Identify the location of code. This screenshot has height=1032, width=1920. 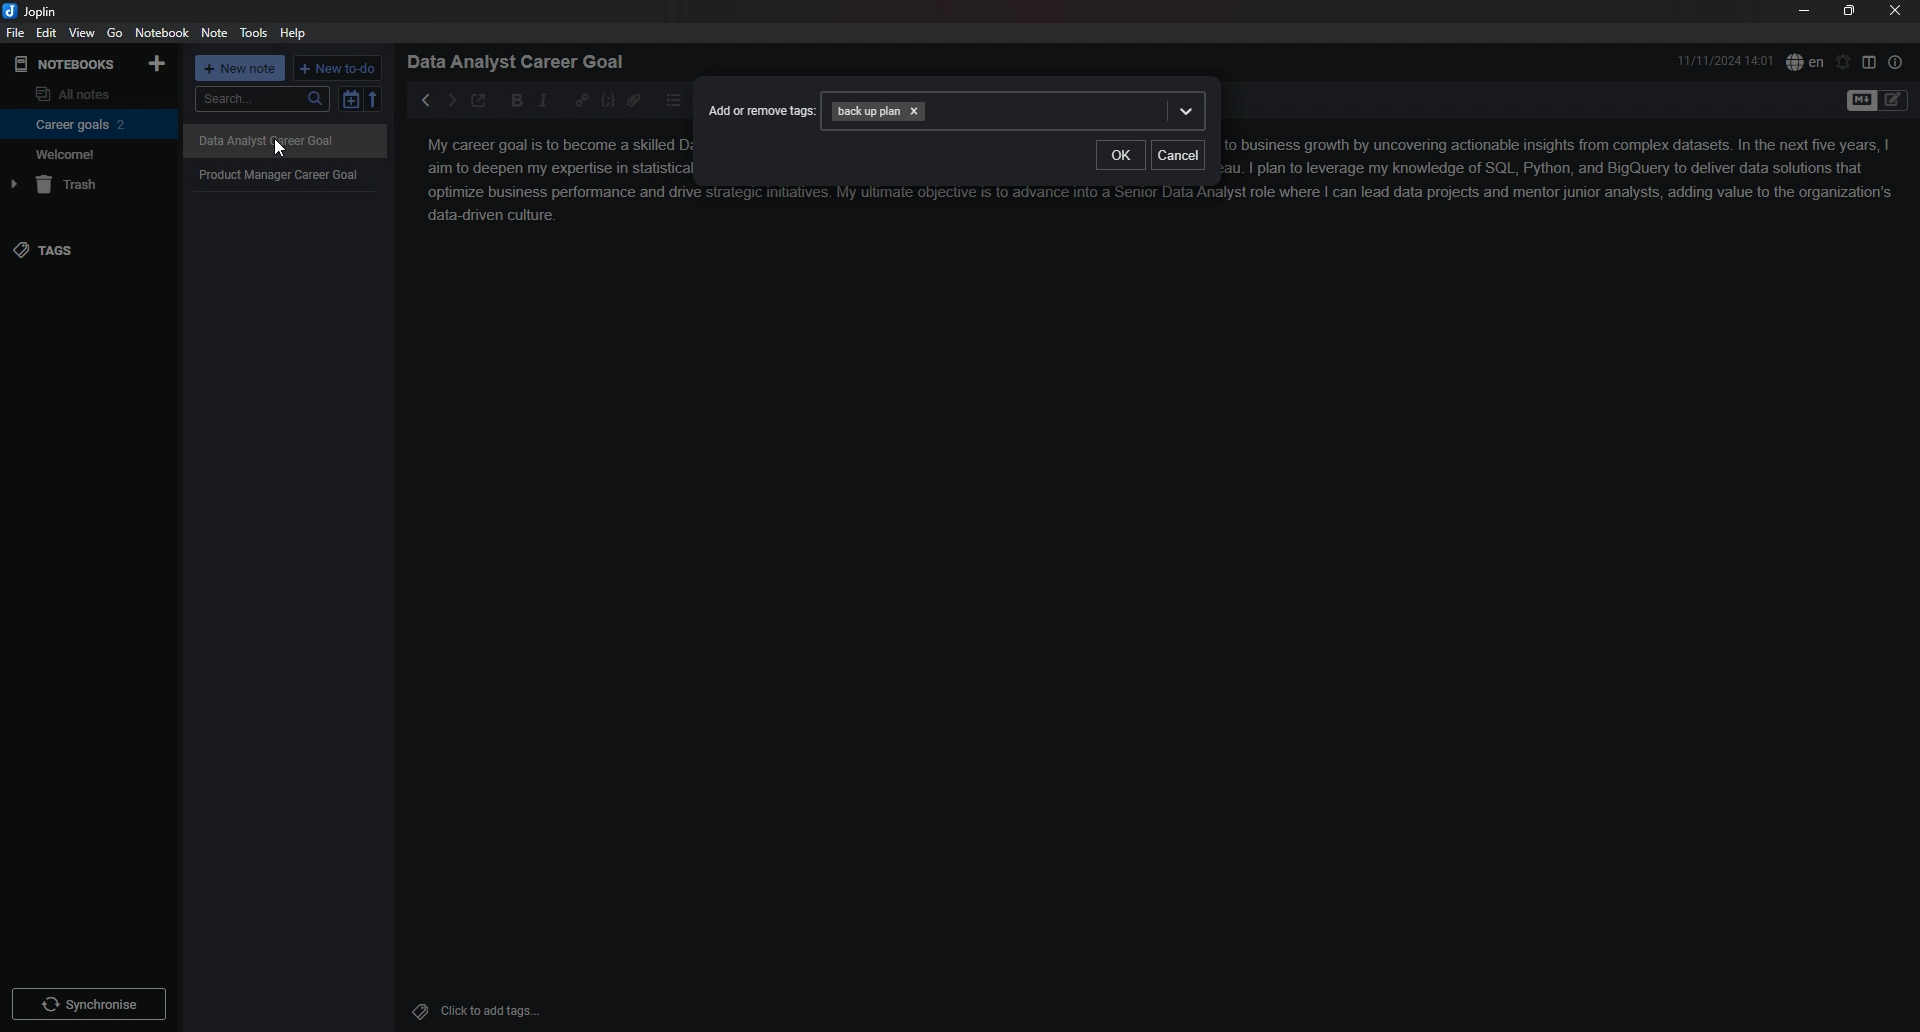
(608, 101).